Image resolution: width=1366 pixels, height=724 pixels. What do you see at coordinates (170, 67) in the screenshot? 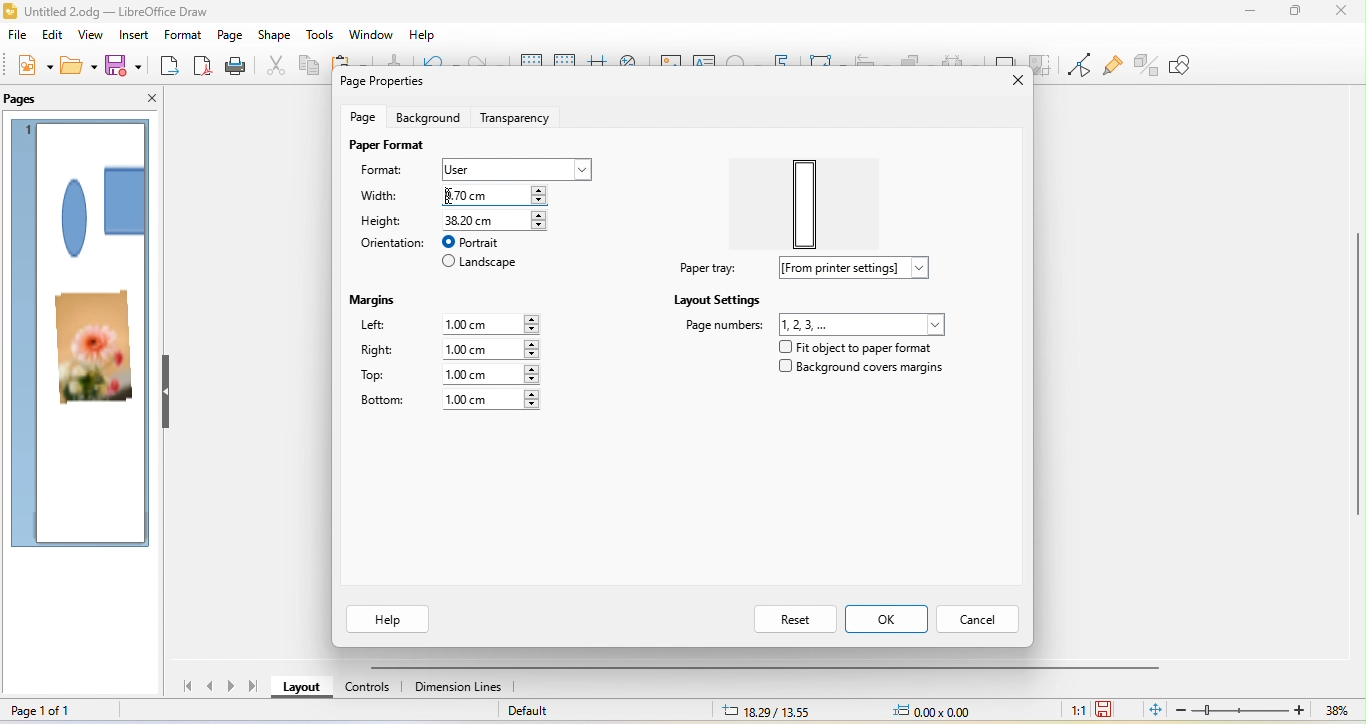
I see `export` at bounding box center [170, 67].